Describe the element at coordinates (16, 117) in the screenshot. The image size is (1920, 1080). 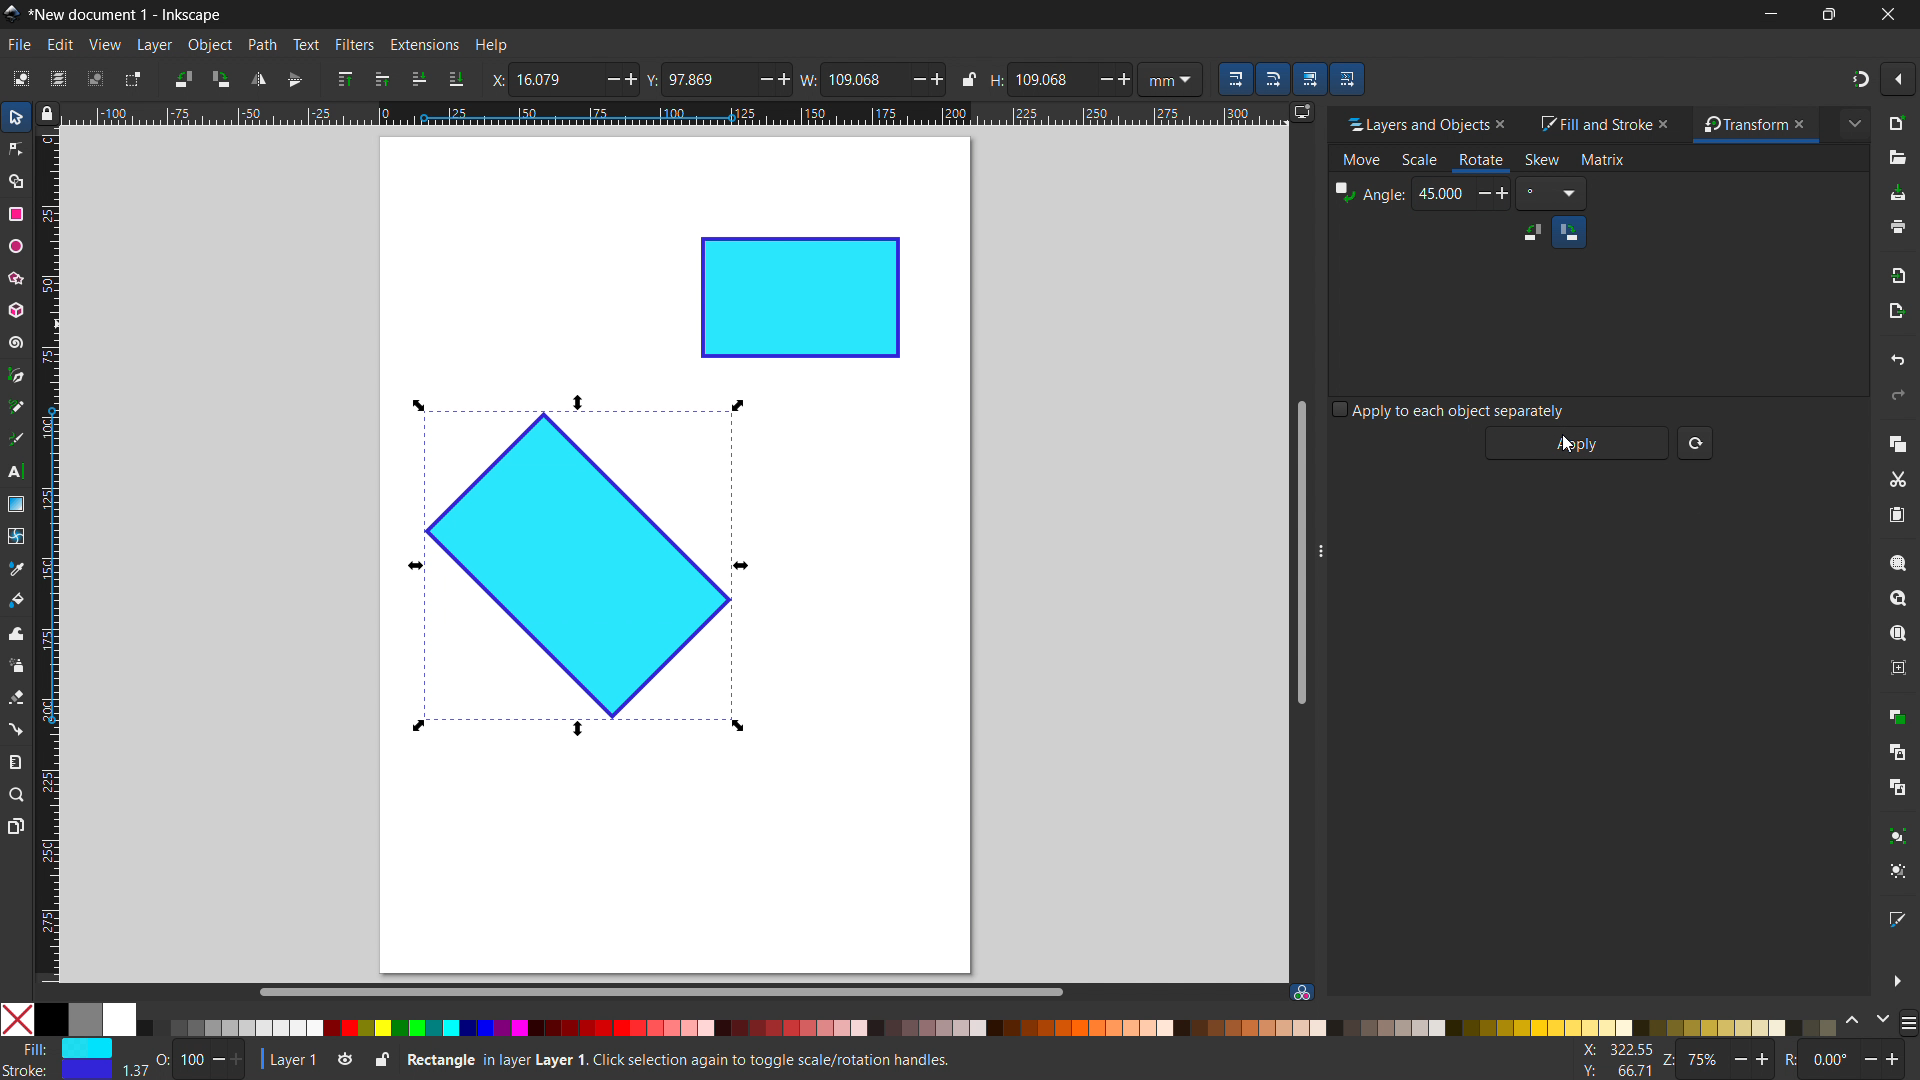
I see `selector tool` at that location.